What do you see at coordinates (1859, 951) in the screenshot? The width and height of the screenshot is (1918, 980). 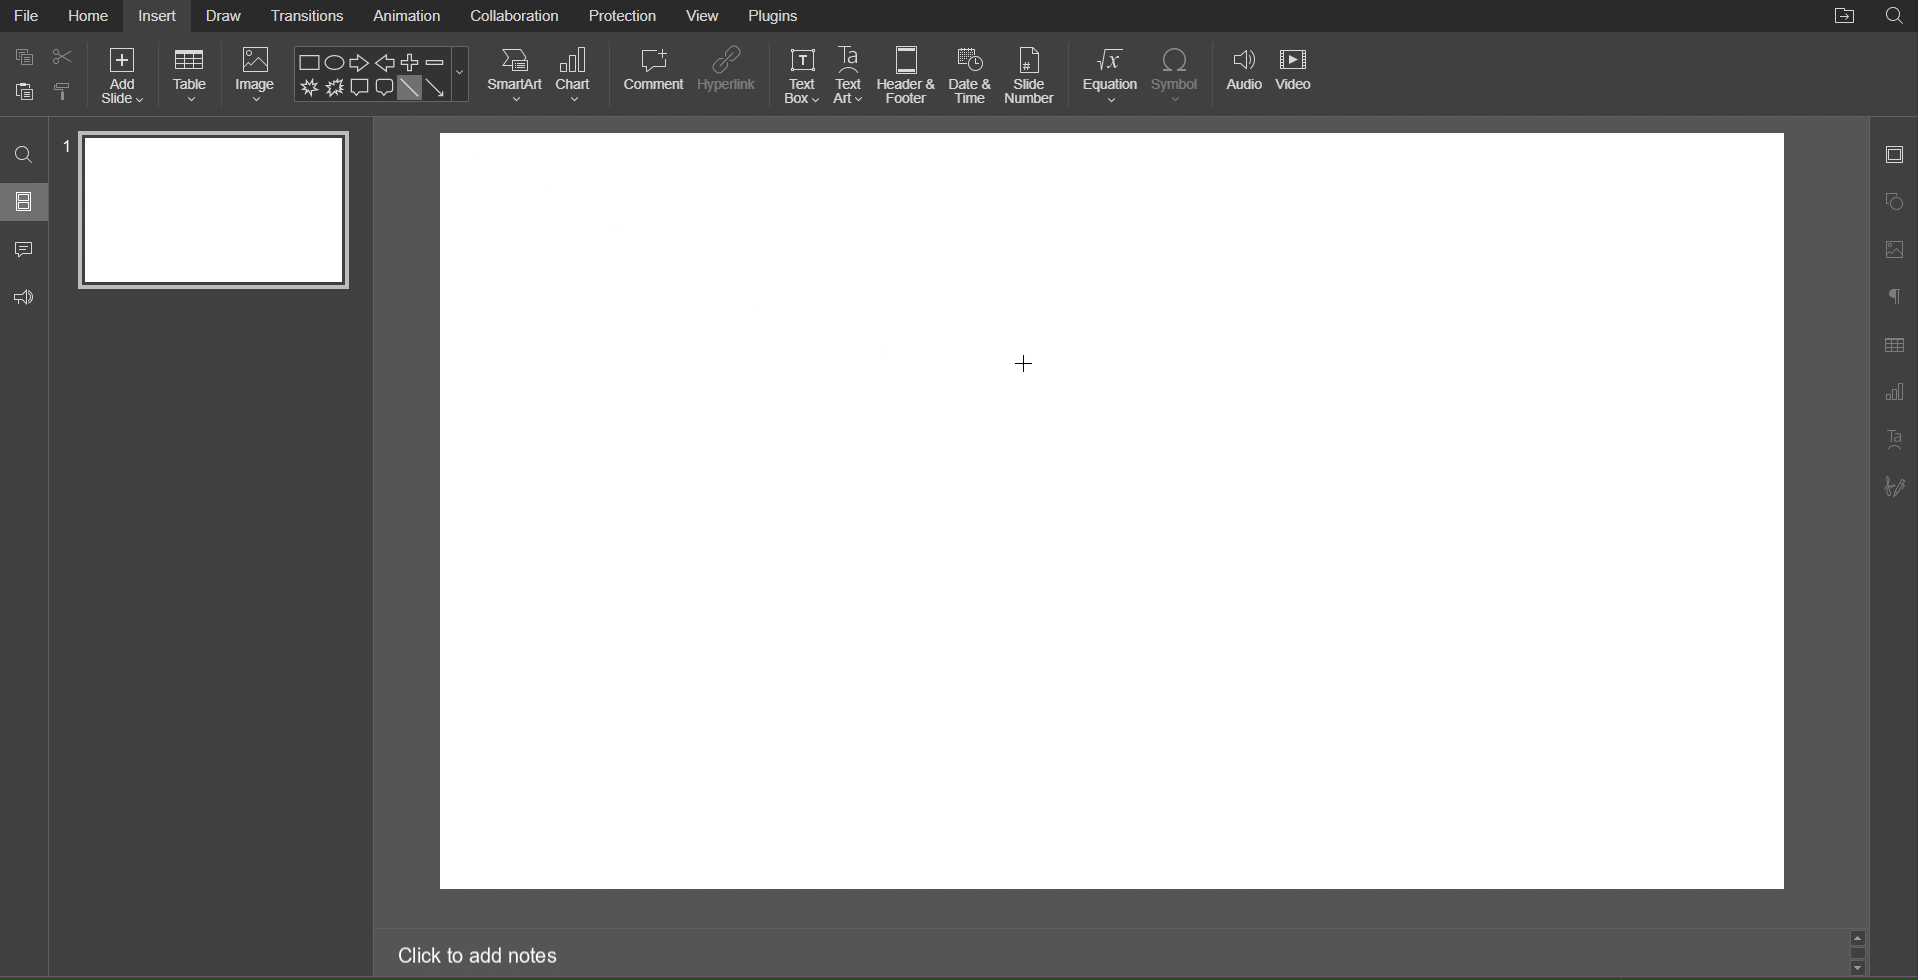 I see `Scroll Up and Down Arrows` at bounding box center [1859, 951].